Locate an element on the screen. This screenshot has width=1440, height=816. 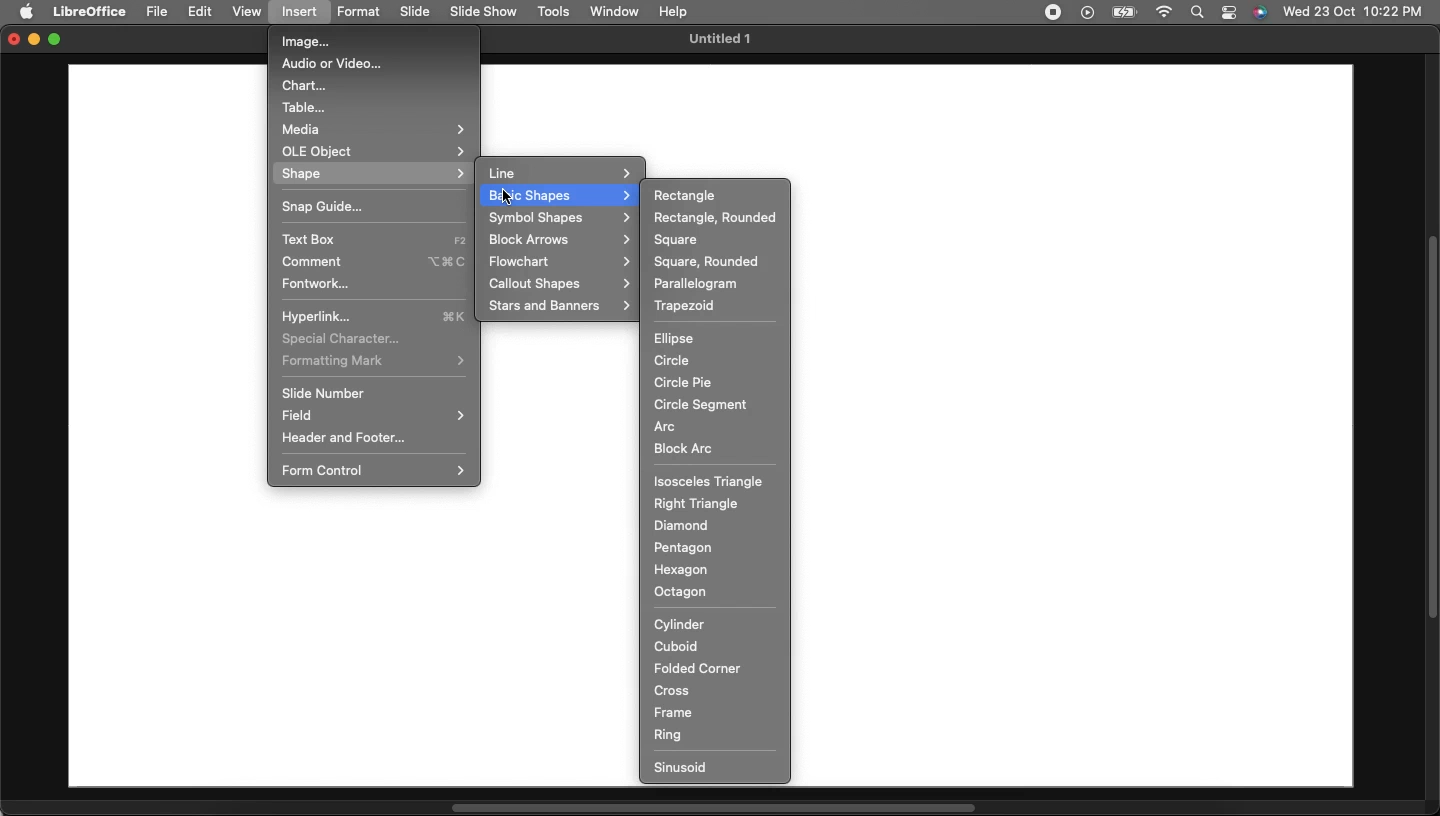
Folded corner is located at coordinates (698, 667).